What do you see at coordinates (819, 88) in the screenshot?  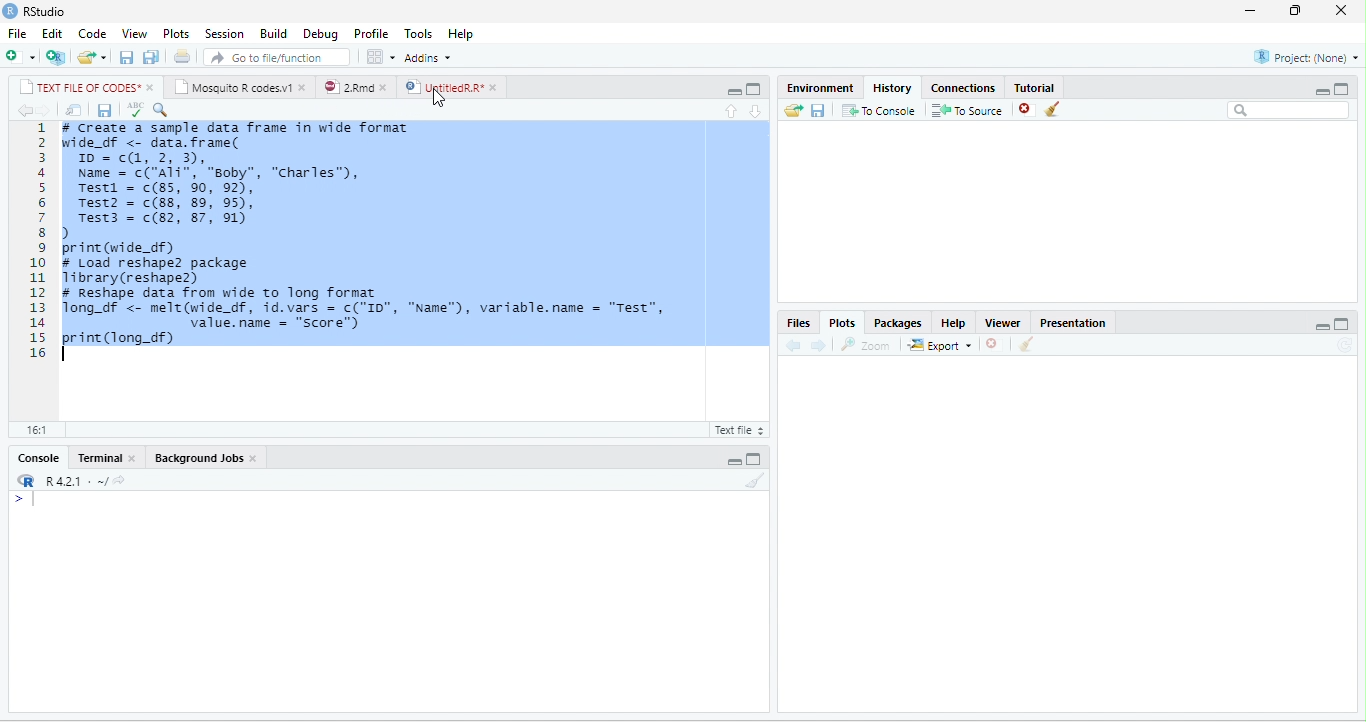 I see `Environment` at bounding box center [819, 88].